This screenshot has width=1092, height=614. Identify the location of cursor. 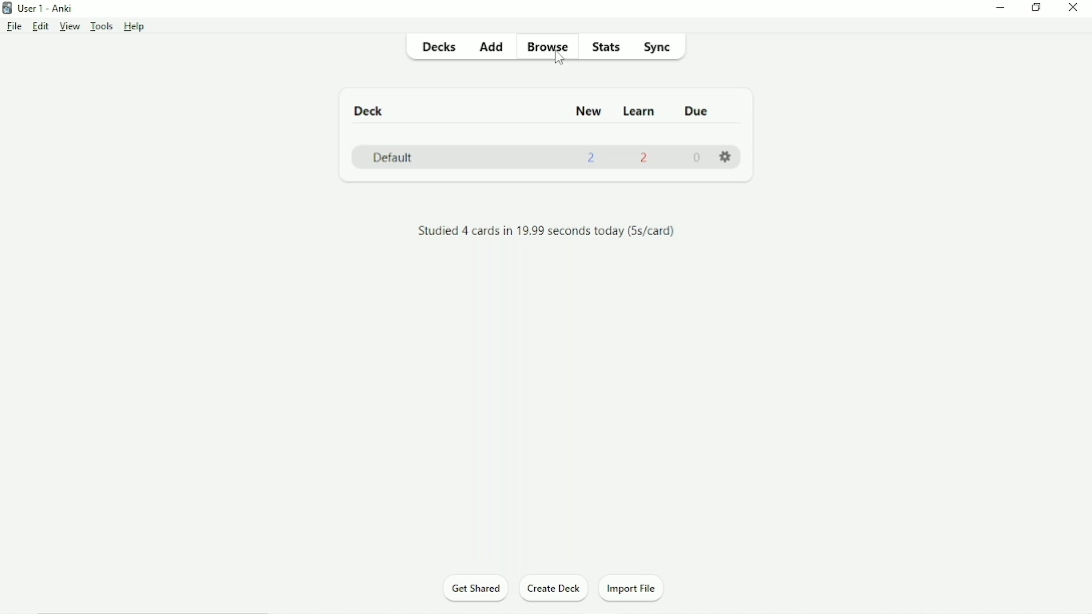
(560, 59).